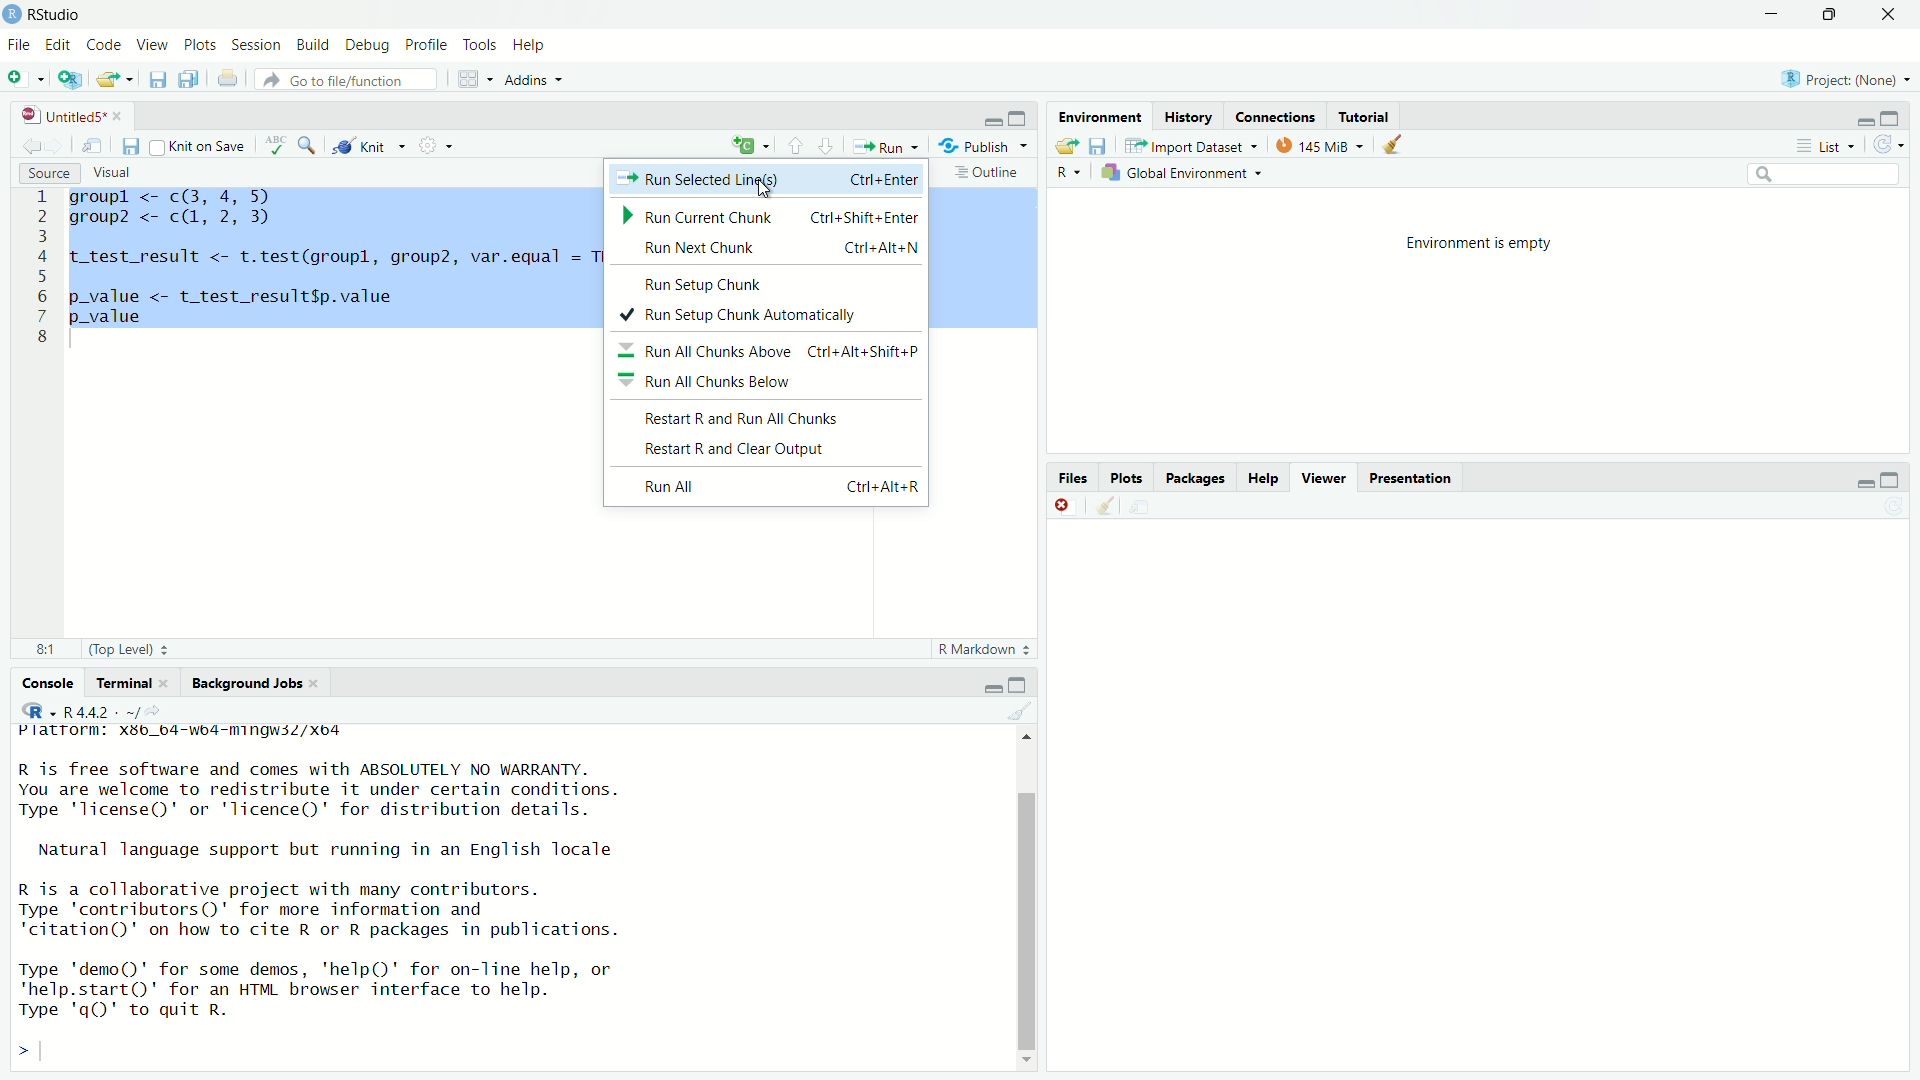  Describe the element at coordinates (766, 218) in the screenshot. I see `D Run Current Chunk Ctrl+Shift+Enter` at that location.